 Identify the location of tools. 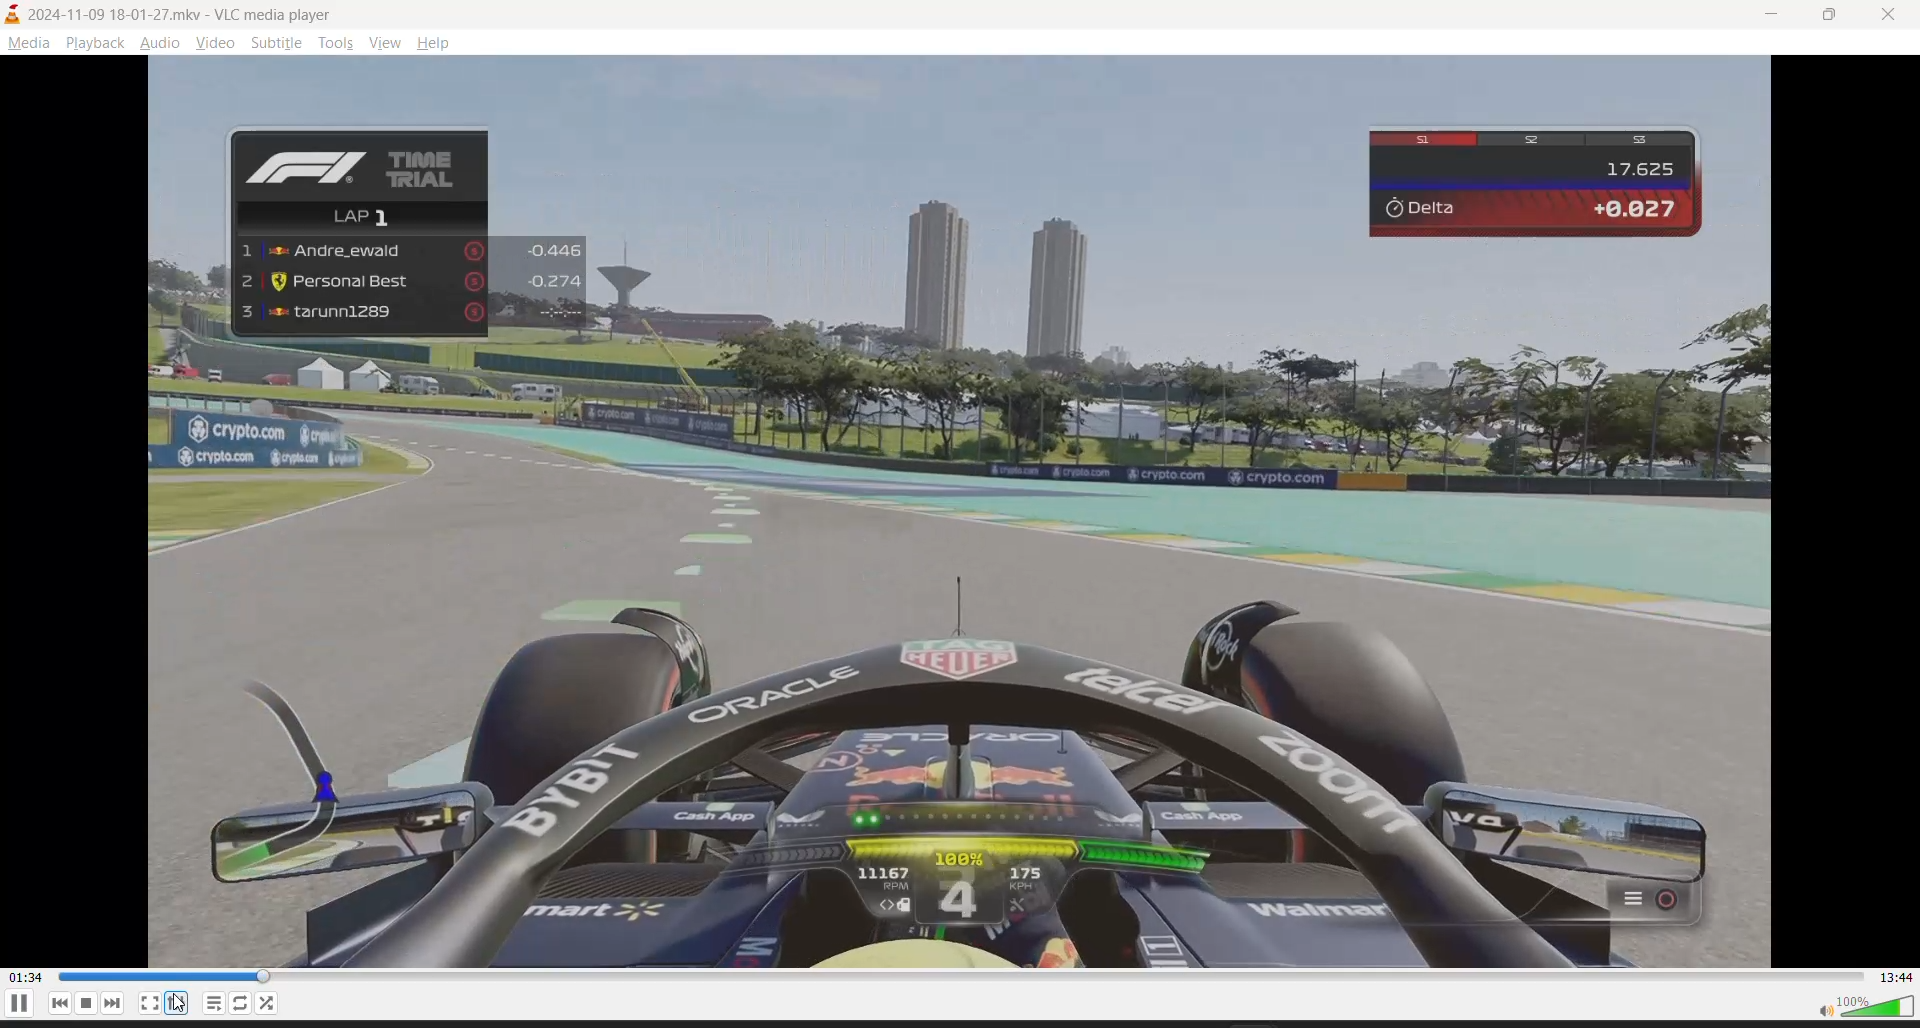
(334, 43).